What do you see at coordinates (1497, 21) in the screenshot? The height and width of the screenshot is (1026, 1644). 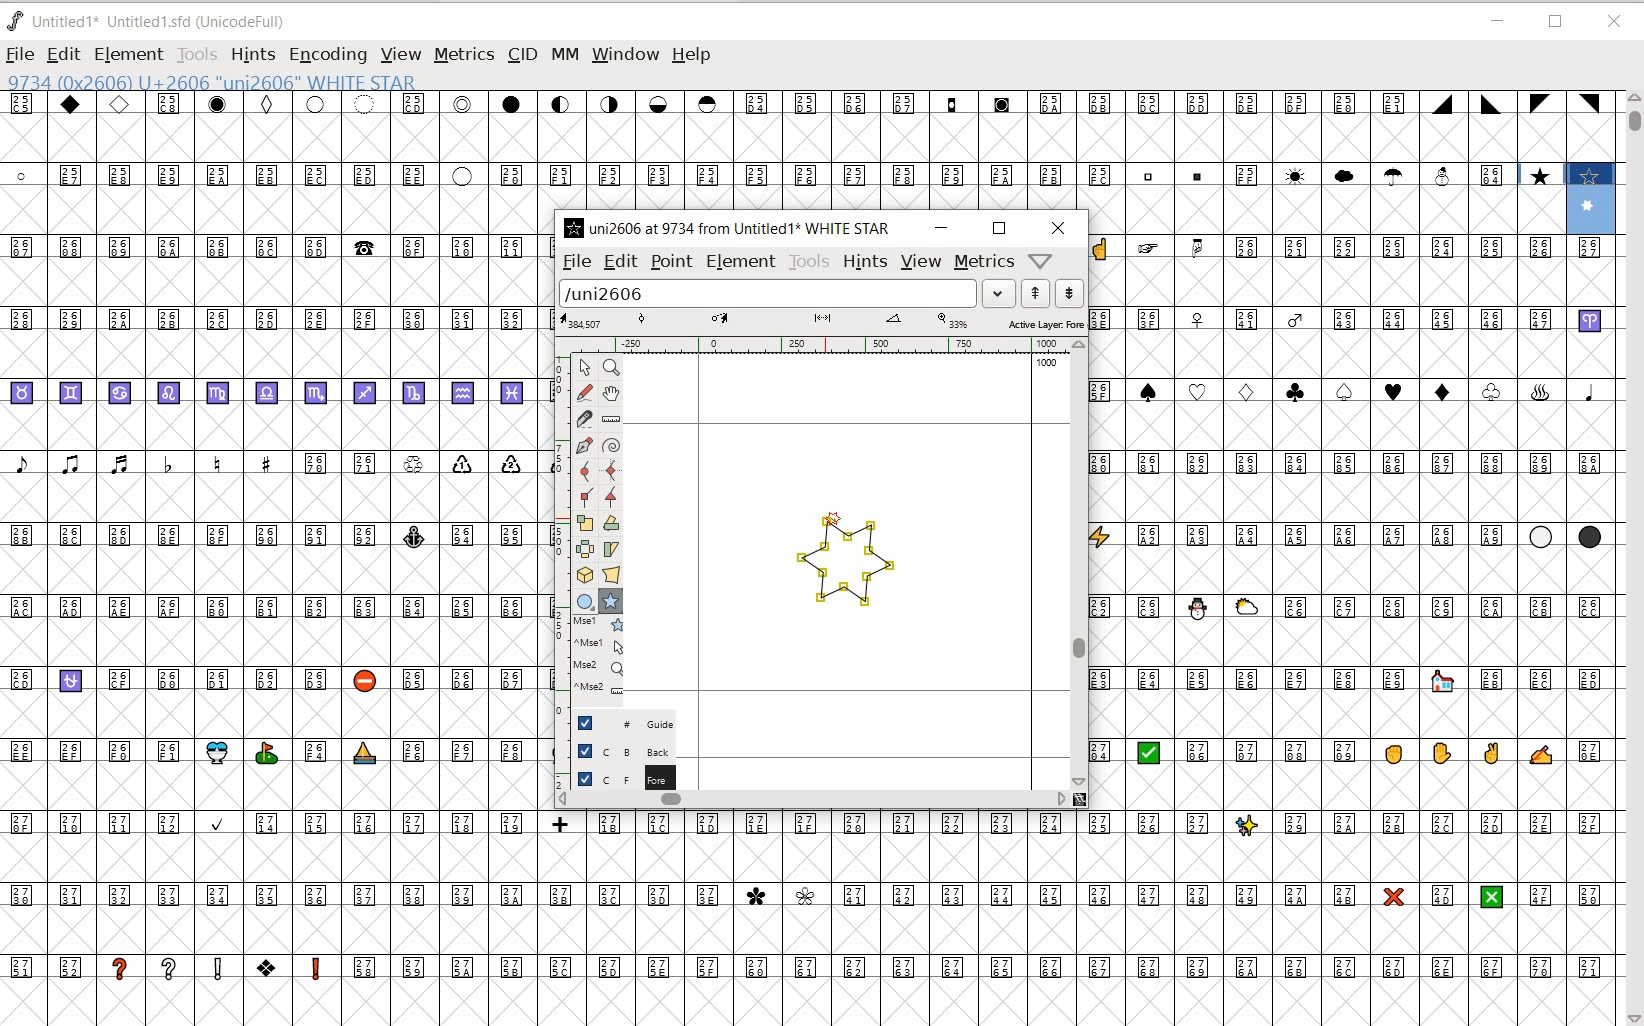 I see `MINIMIZE` at bounding box center [1497, 21].